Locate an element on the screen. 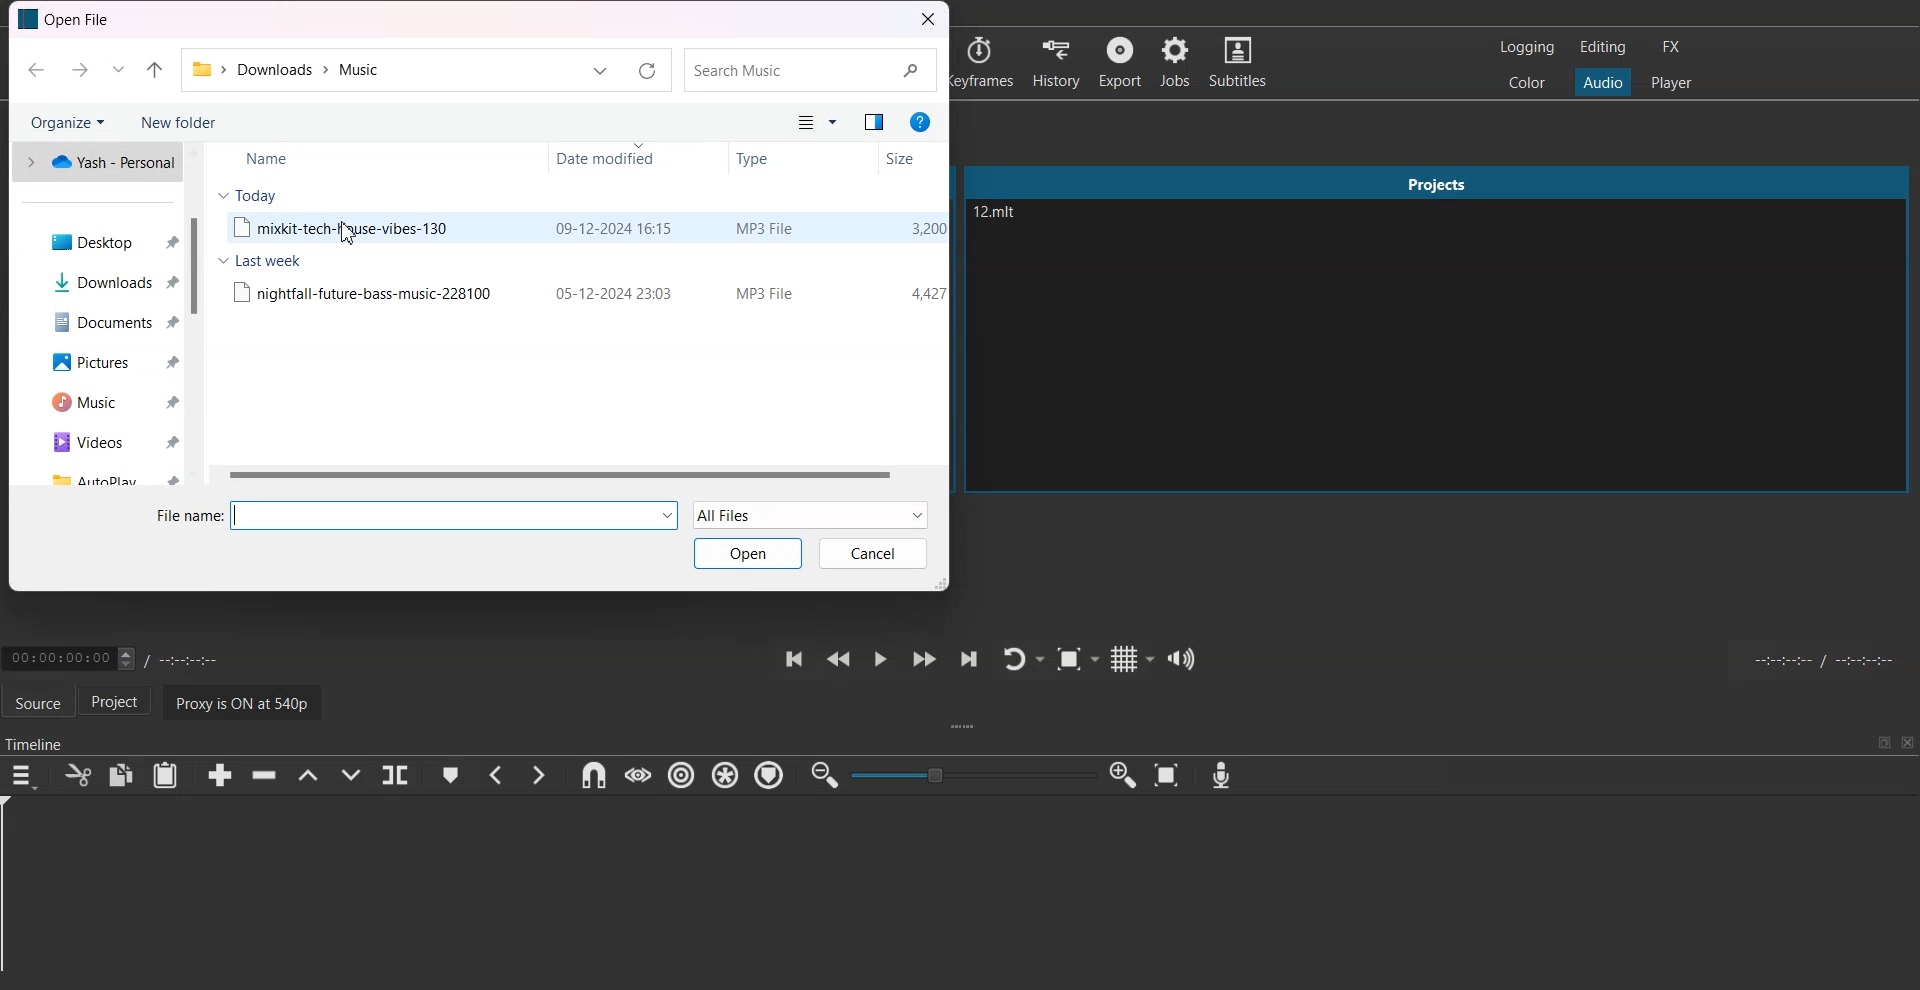  Cancel is located at coordinates (873, 553).